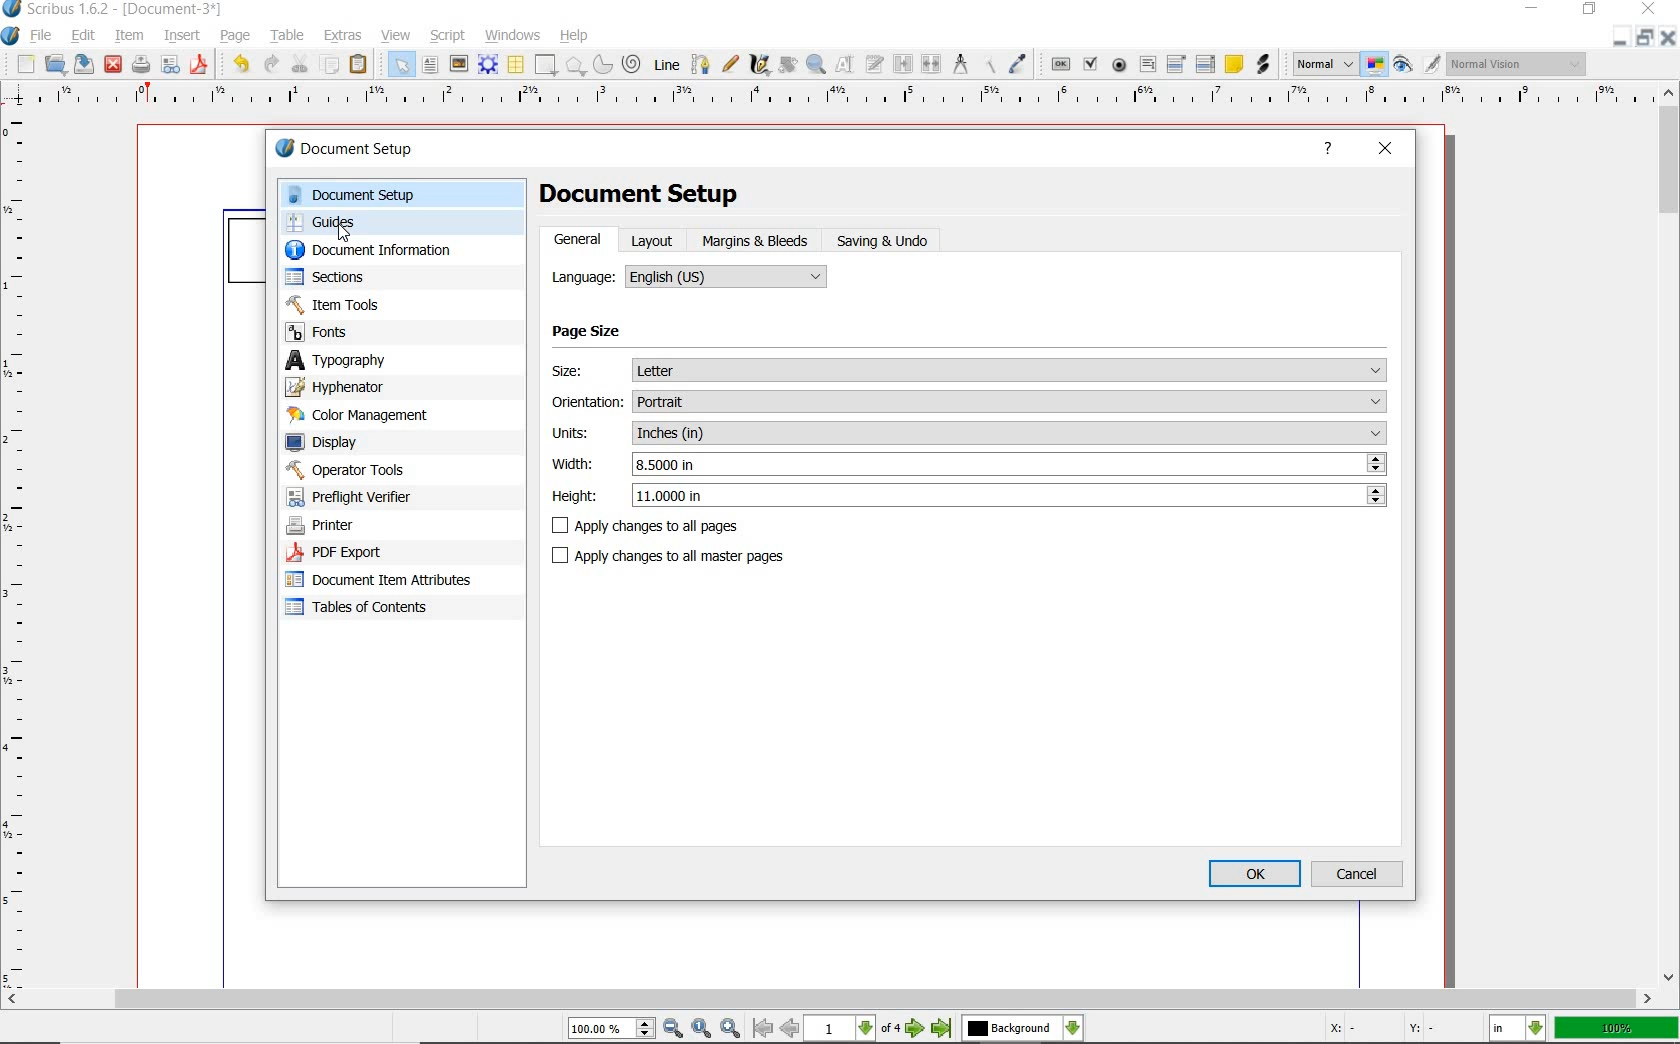 The image size is (1680, 1044). I want to click on Bezier curve, so click(700, 64).